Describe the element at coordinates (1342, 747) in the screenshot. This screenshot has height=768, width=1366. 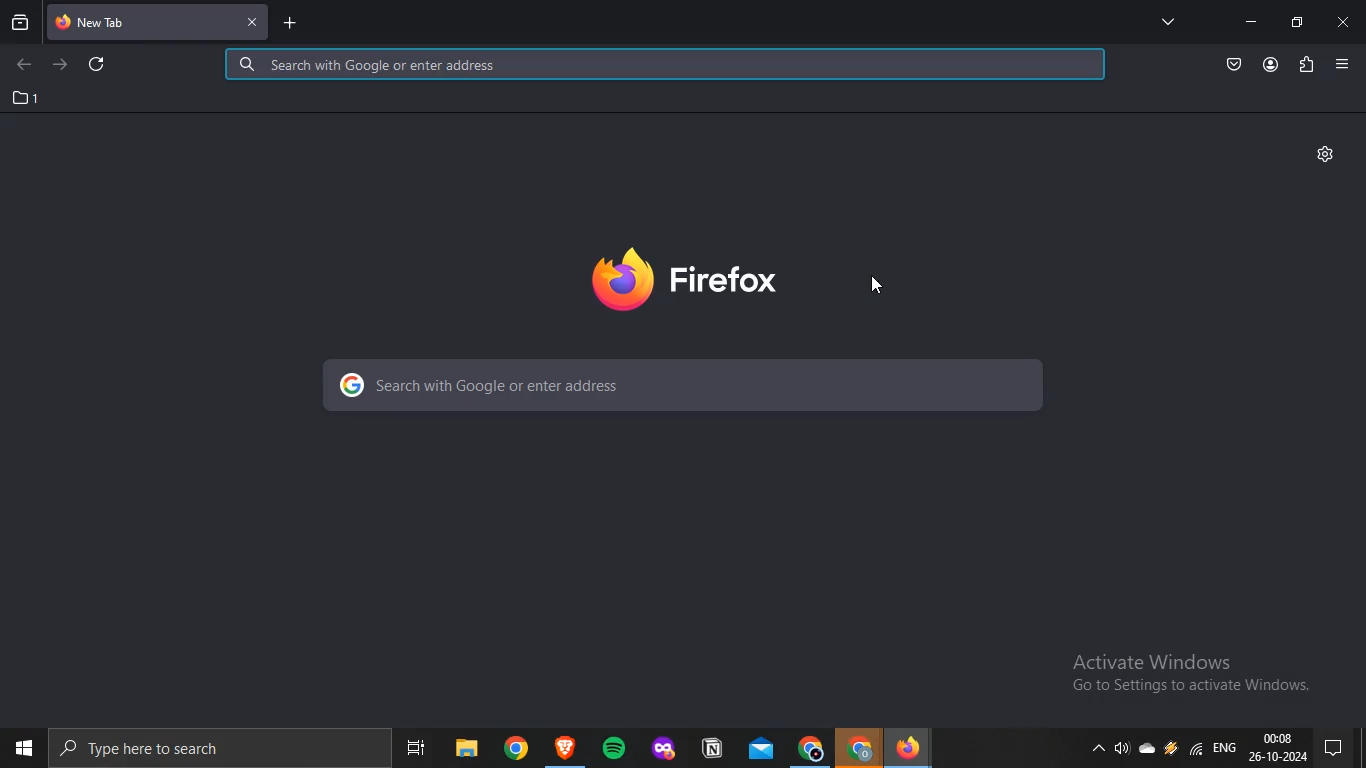
I see `pc settings menu` at that location.